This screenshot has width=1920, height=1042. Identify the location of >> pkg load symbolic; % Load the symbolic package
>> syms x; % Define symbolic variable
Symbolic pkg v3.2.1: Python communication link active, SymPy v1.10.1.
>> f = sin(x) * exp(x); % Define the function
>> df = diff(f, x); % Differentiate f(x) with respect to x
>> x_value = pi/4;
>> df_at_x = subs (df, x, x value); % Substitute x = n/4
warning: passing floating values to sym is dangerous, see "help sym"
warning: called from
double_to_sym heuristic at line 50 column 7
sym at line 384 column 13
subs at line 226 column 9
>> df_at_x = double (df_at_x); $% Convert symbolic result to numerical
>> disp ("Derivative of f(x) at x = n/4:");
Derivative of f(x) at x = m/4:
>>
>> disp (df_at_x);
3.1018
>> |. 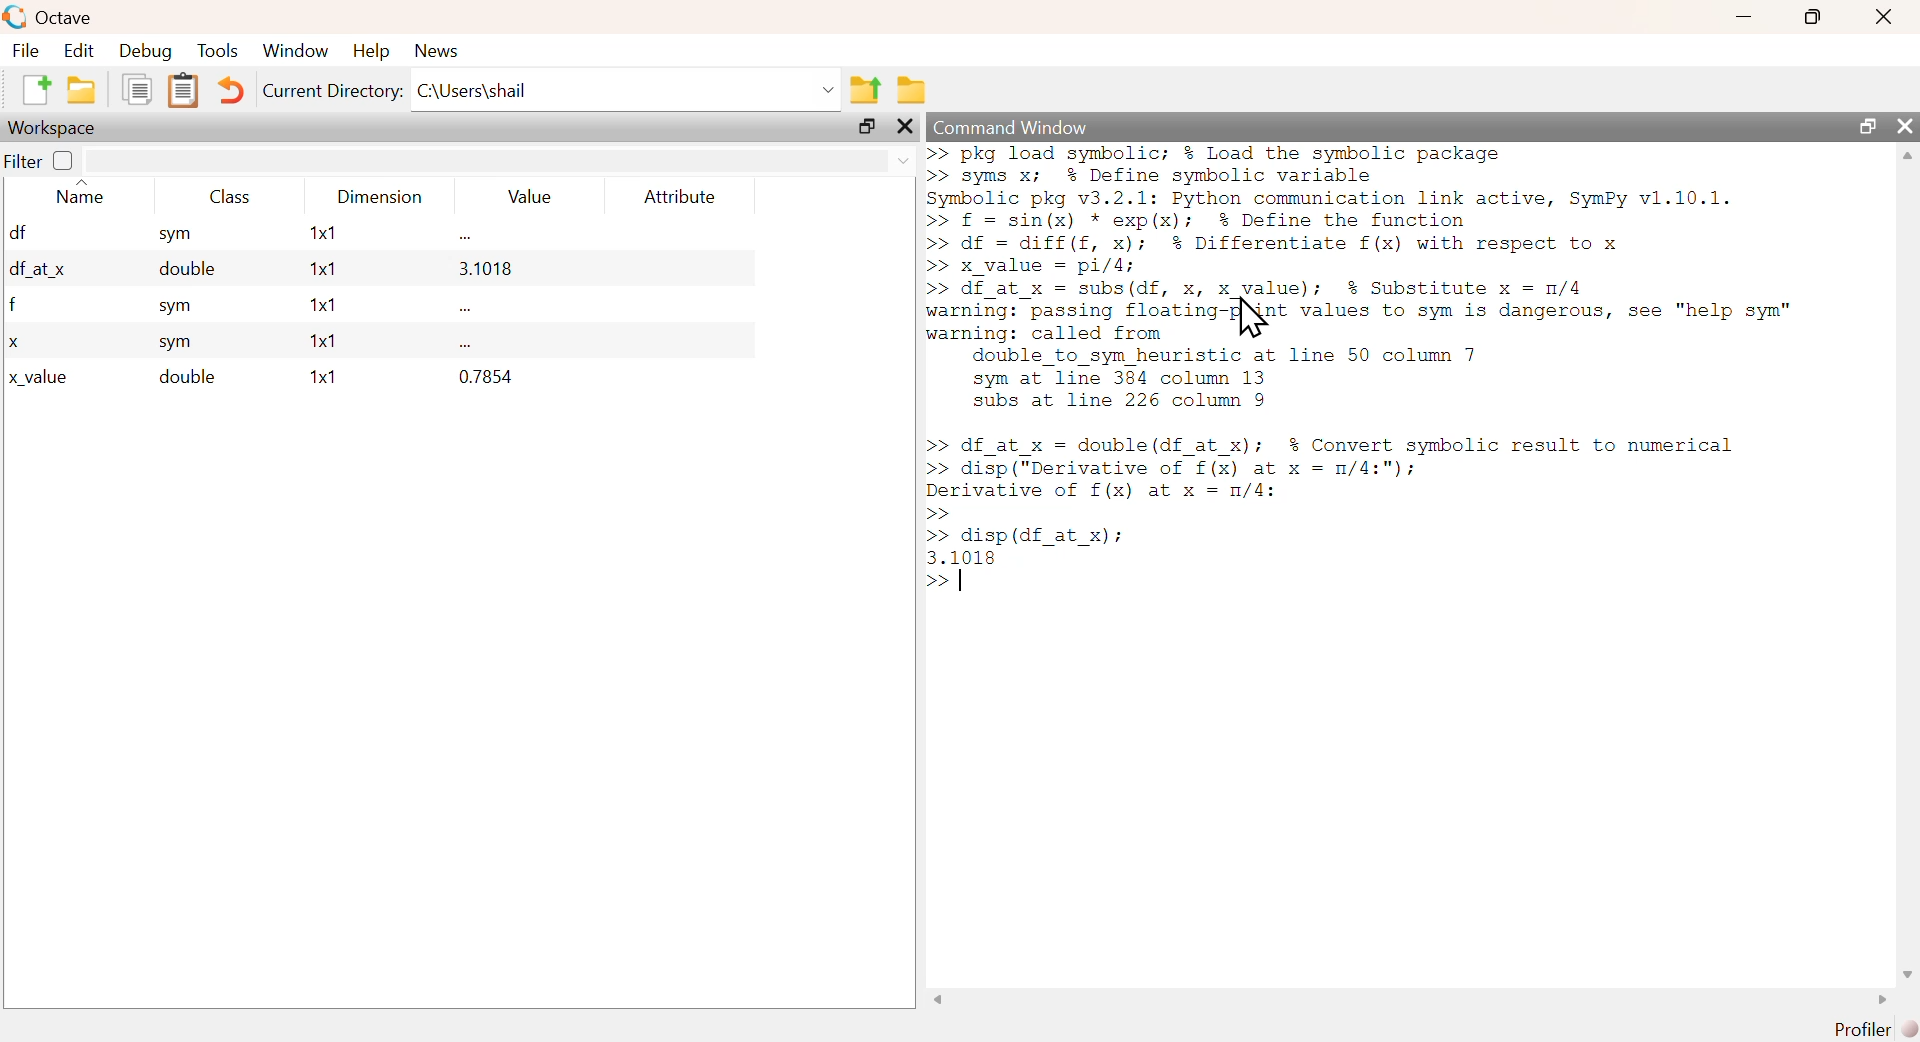
(1377, 378).